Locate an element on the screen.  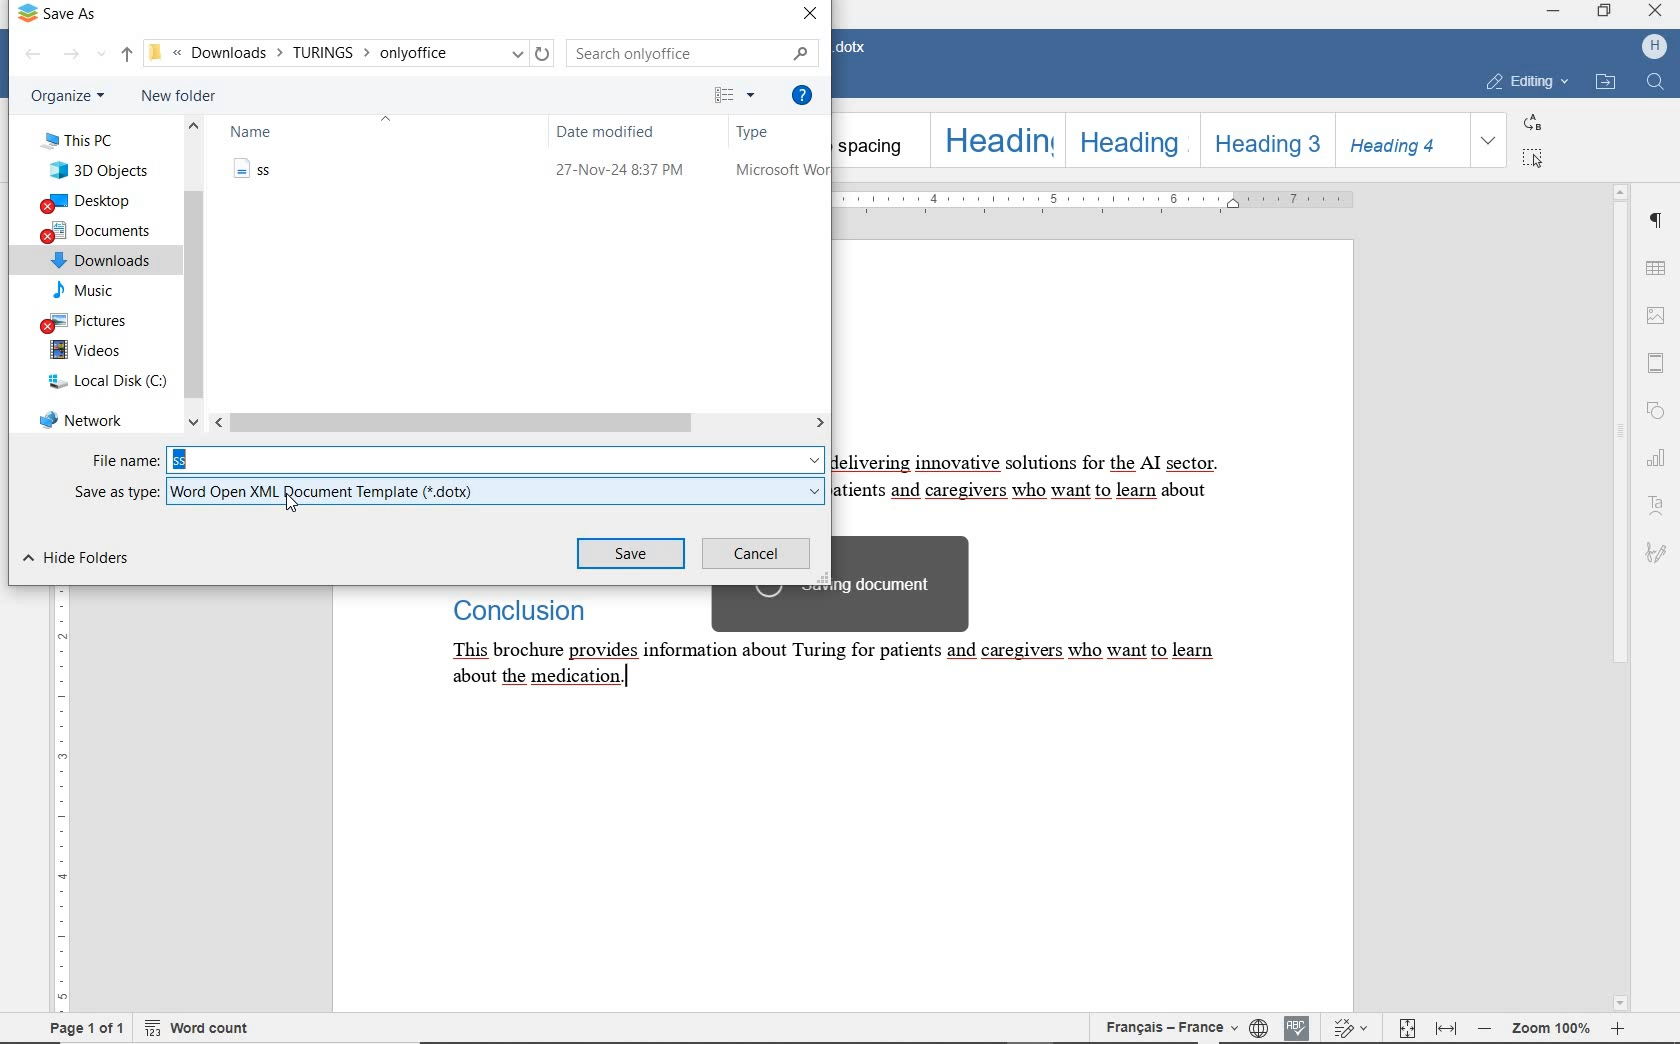
UP is located at coordinates (127, 55).